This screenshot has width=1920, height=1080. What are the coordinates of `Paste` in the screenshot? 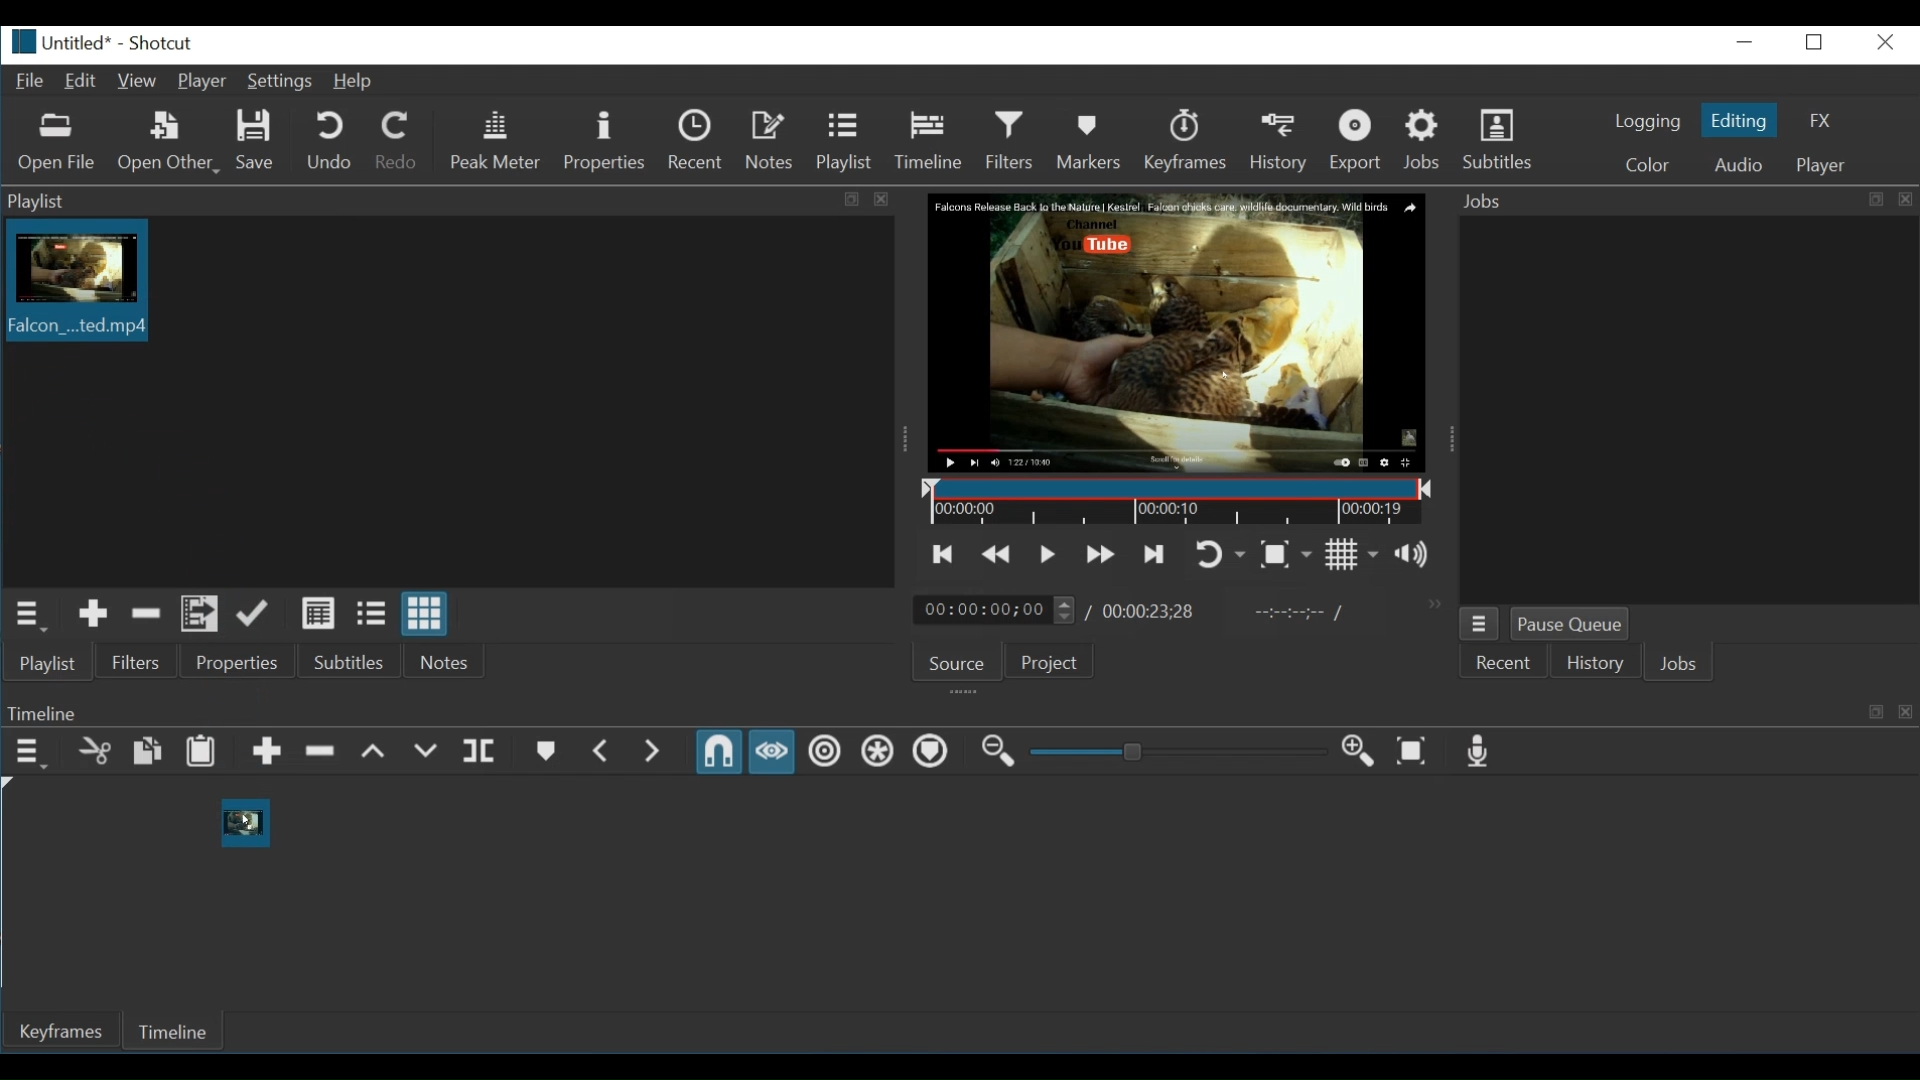 It's located at (201, 752).